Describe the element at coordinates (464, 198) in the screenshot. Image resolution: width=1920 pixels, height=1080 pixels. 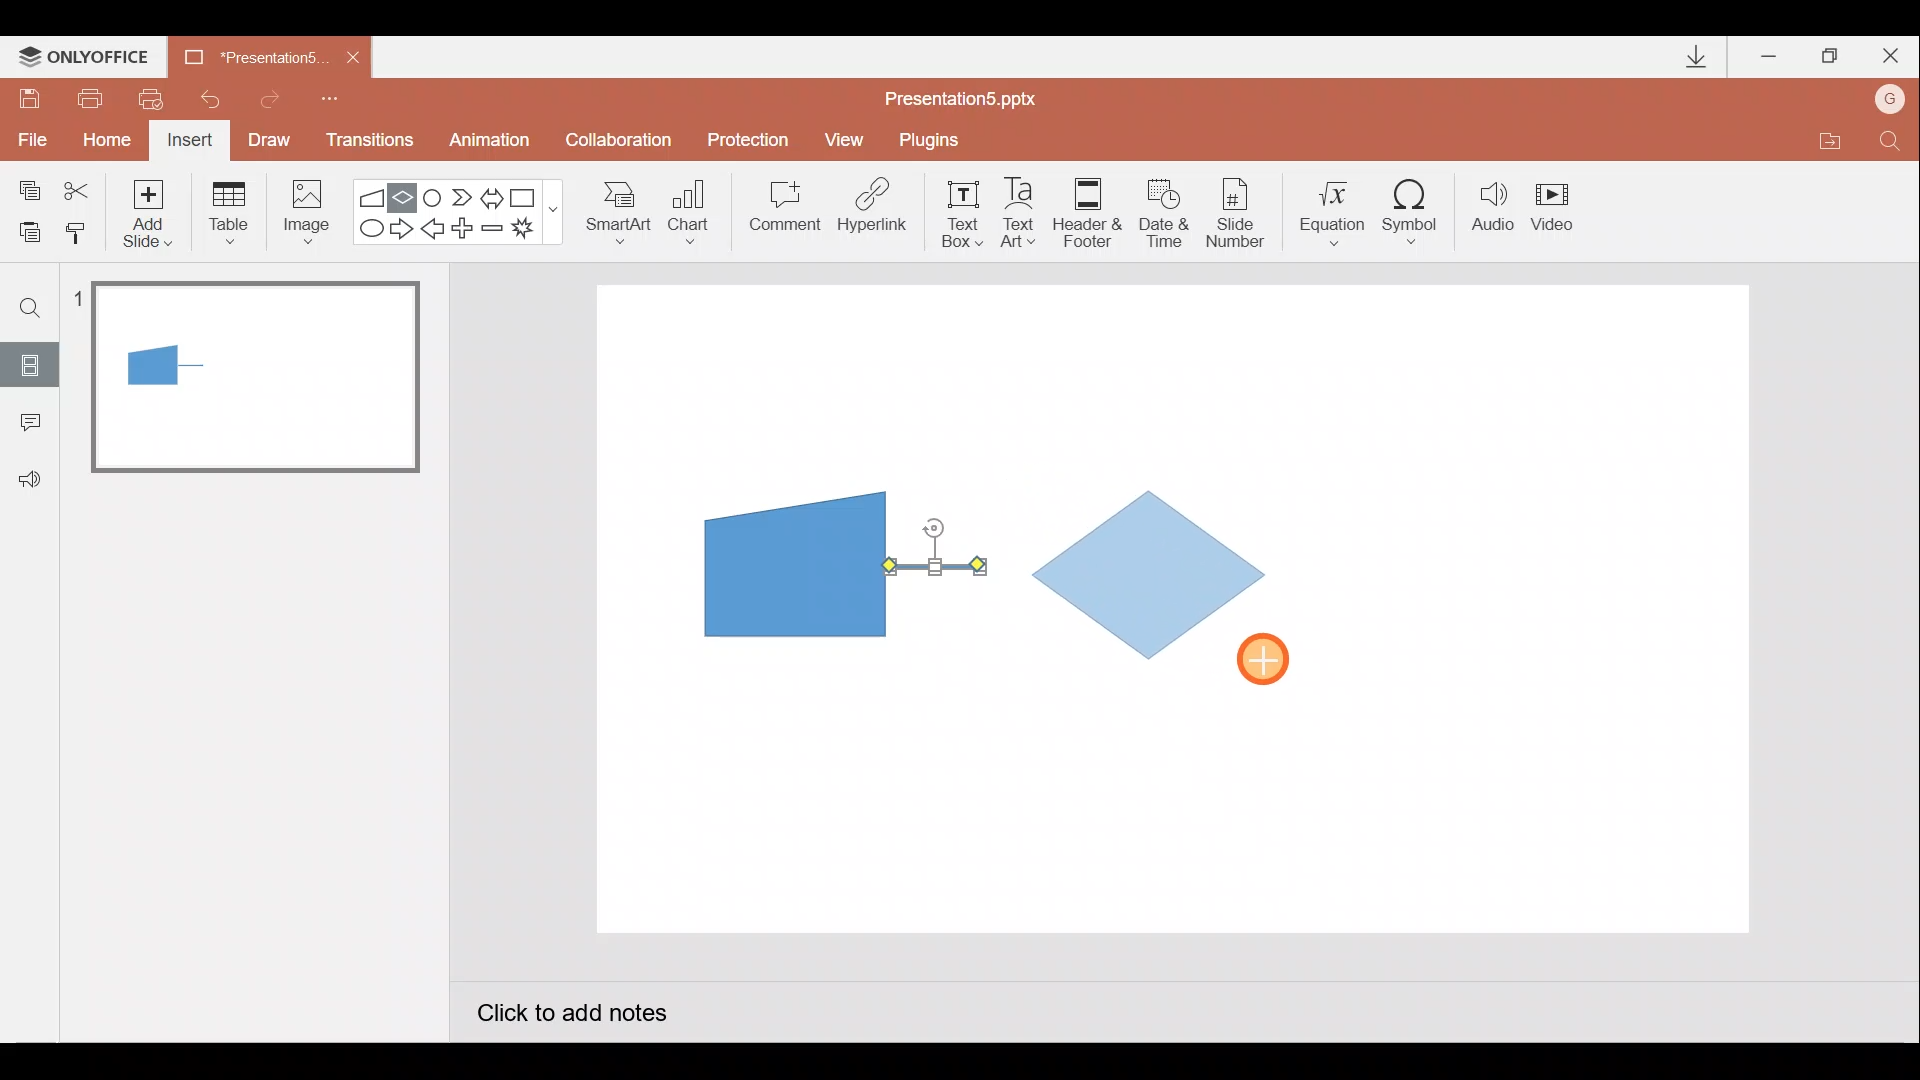
I see `Chevron` at that location.